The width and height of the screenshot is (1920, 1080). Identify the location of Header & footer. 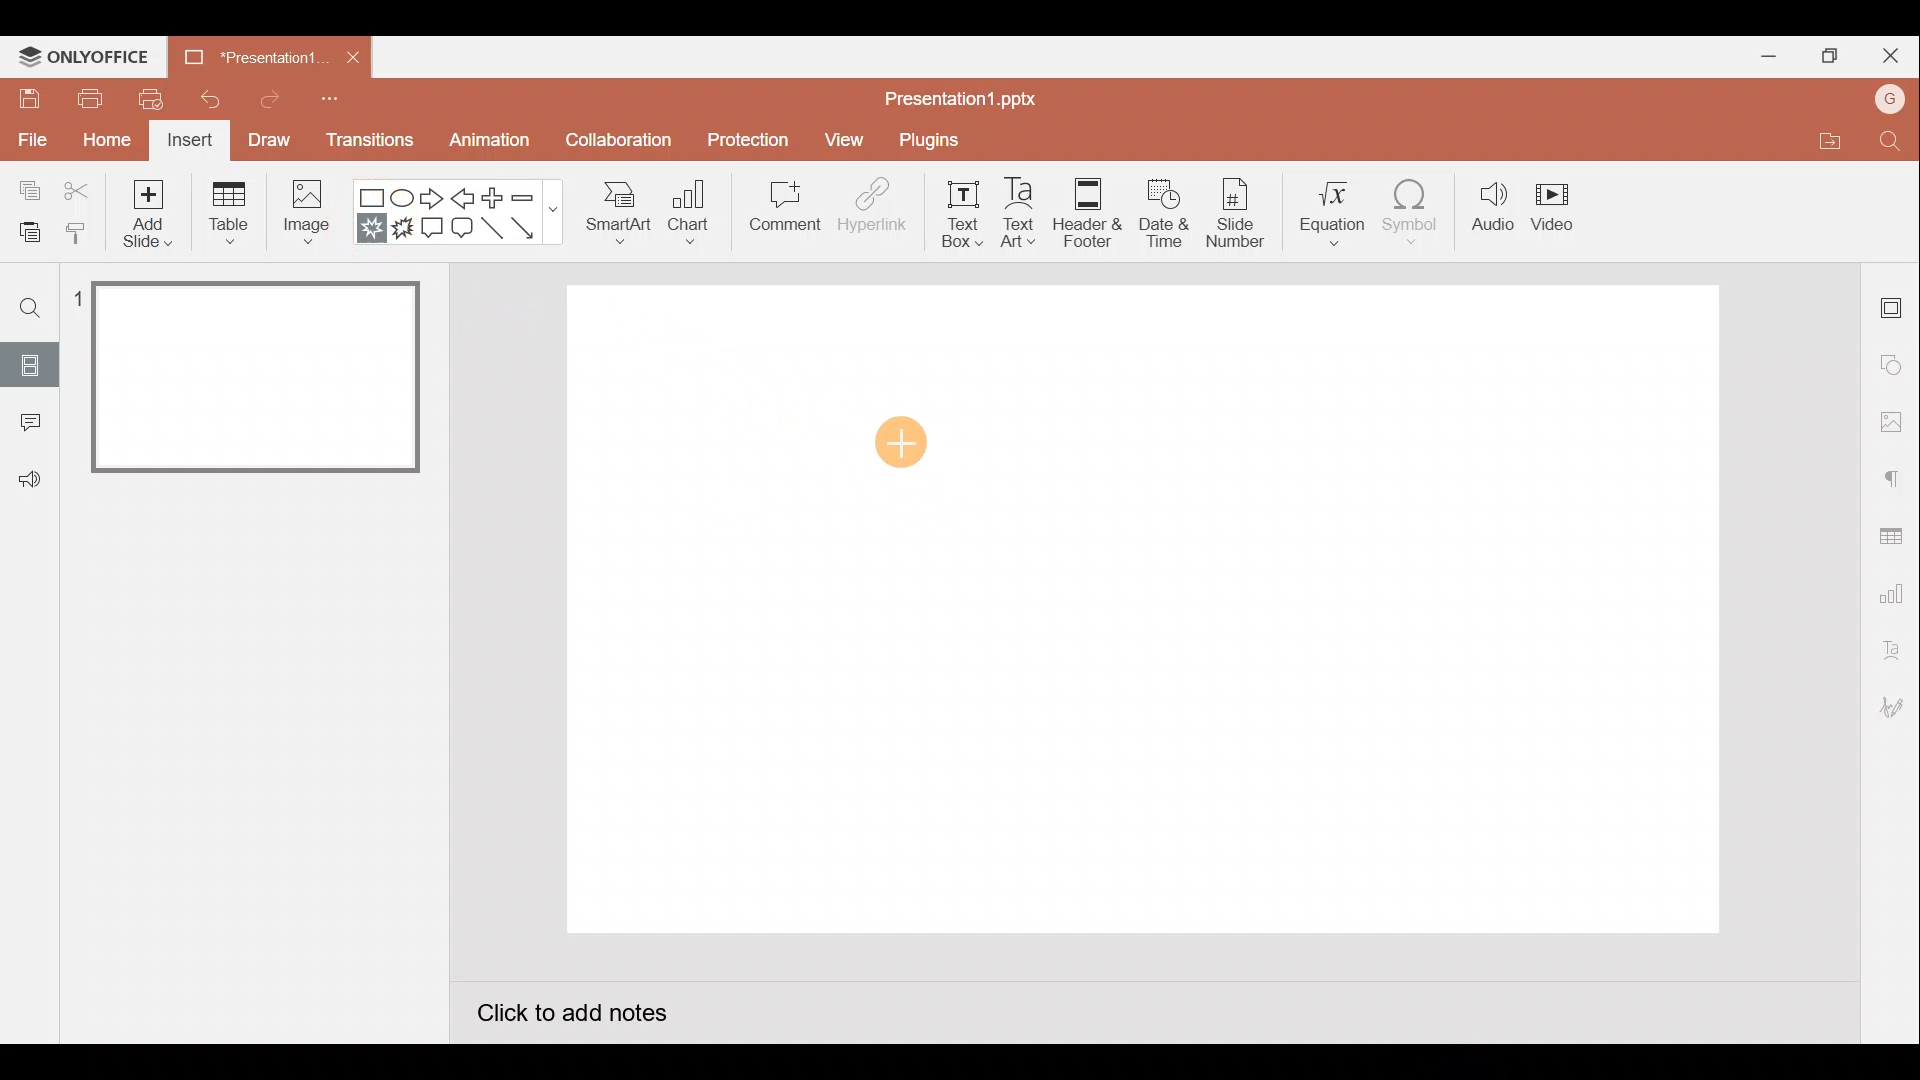
(1086, 213).